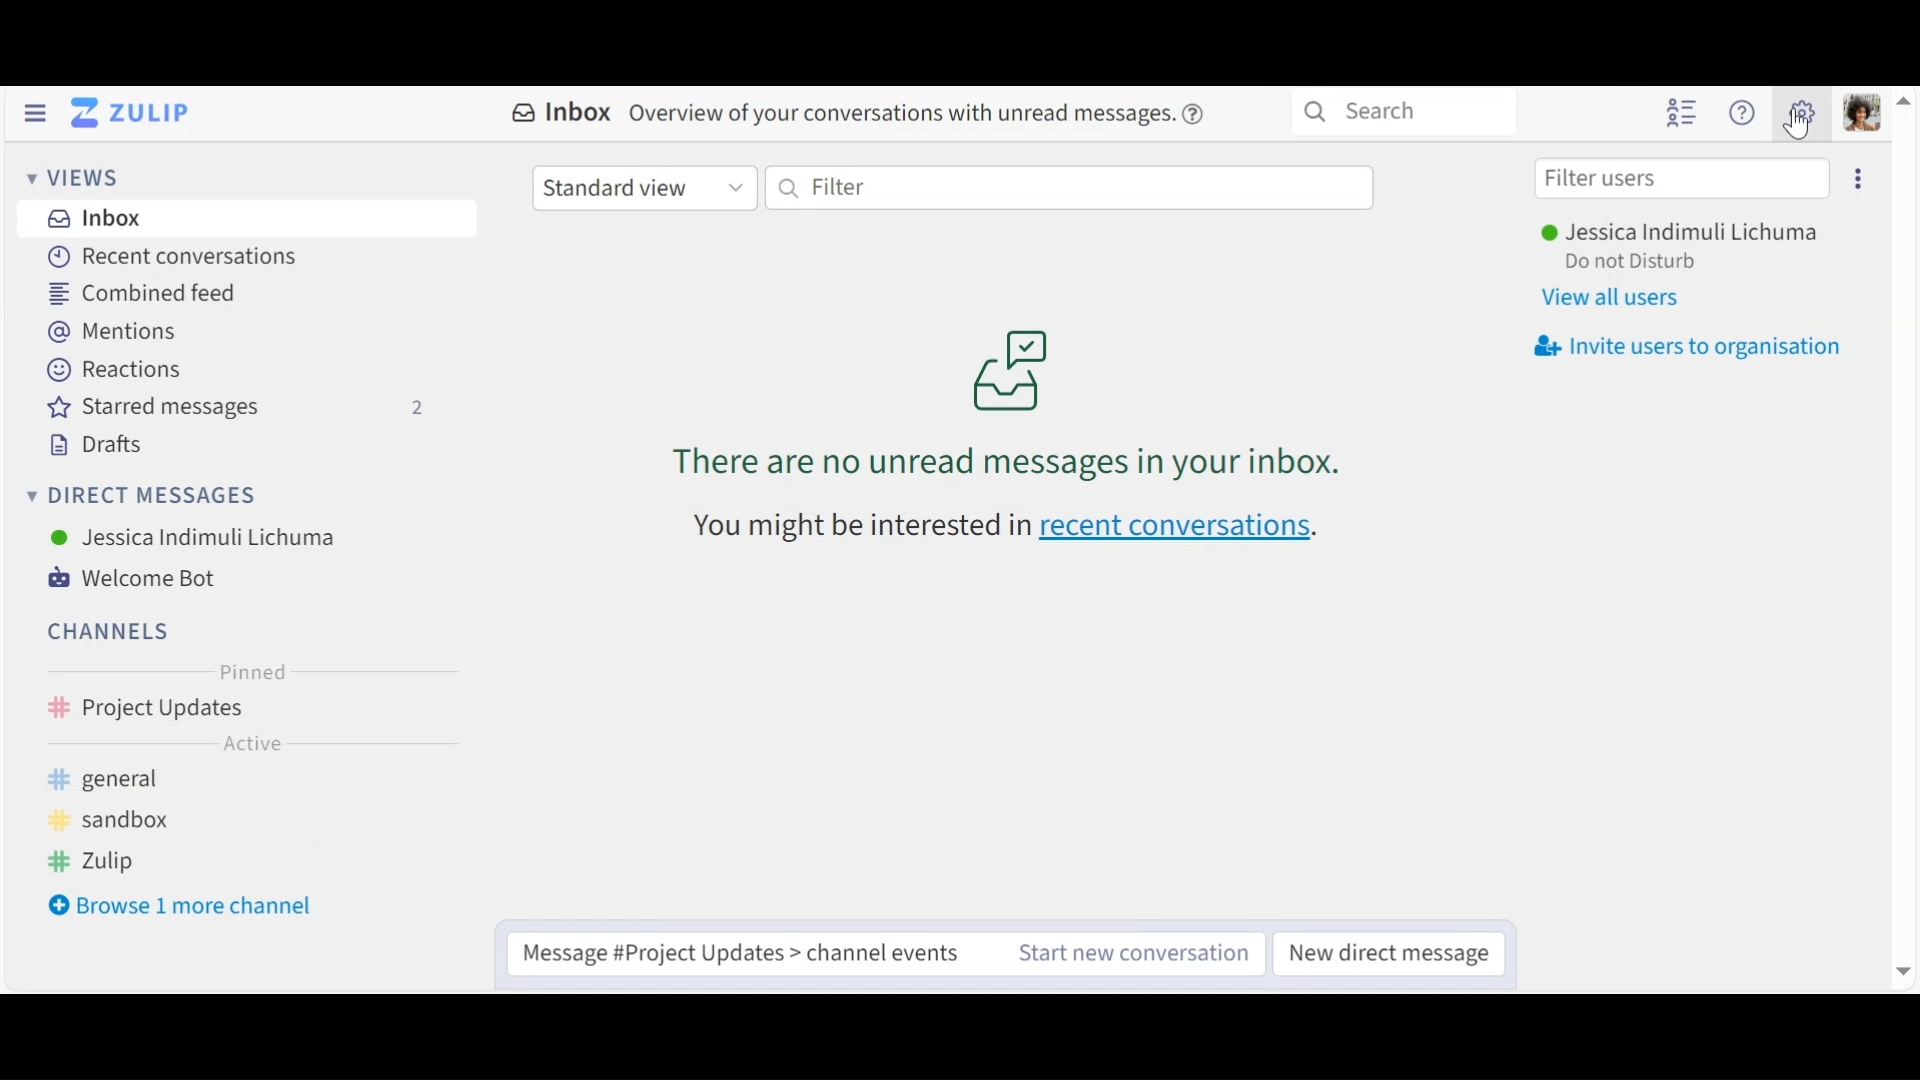 This screenshot has height=1080, width=1920. Describe the element at coordinates (1137, 950) in the screenshot. I see `Start new conversations` at that location.